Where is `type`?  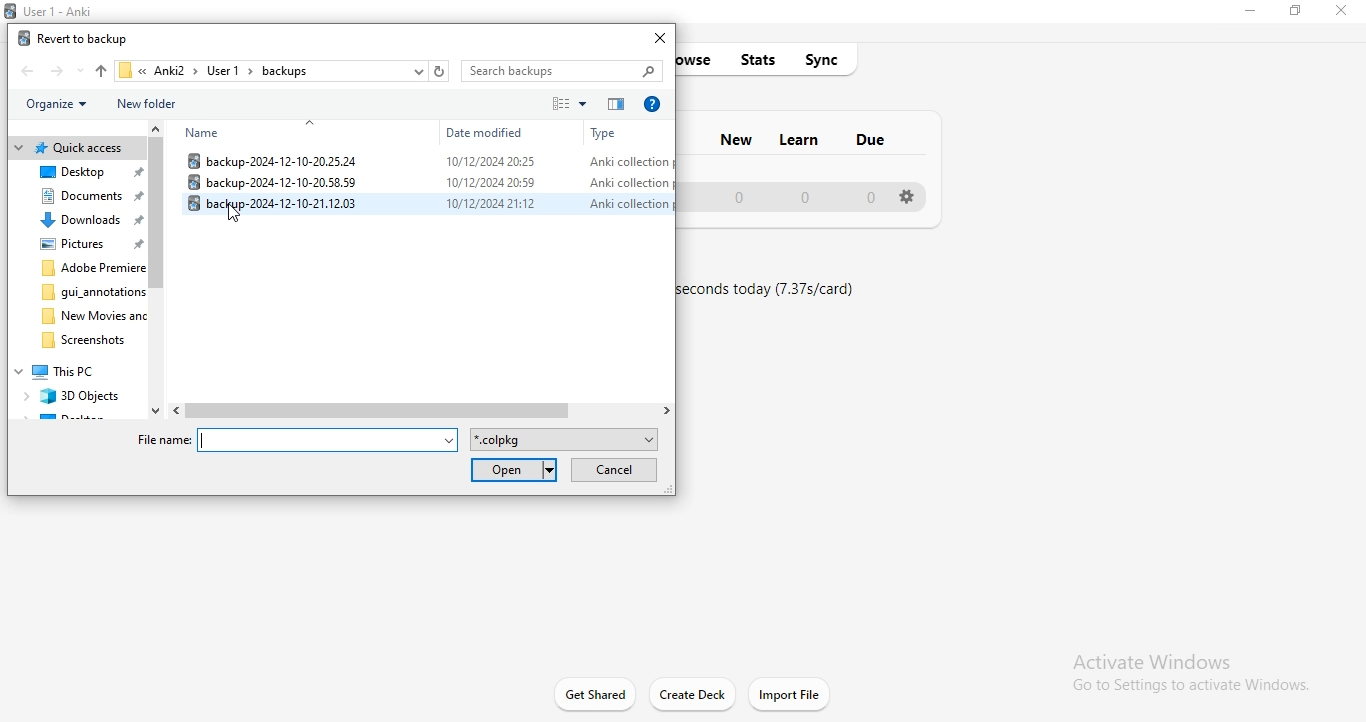 type is located at coordinates (611, 132).